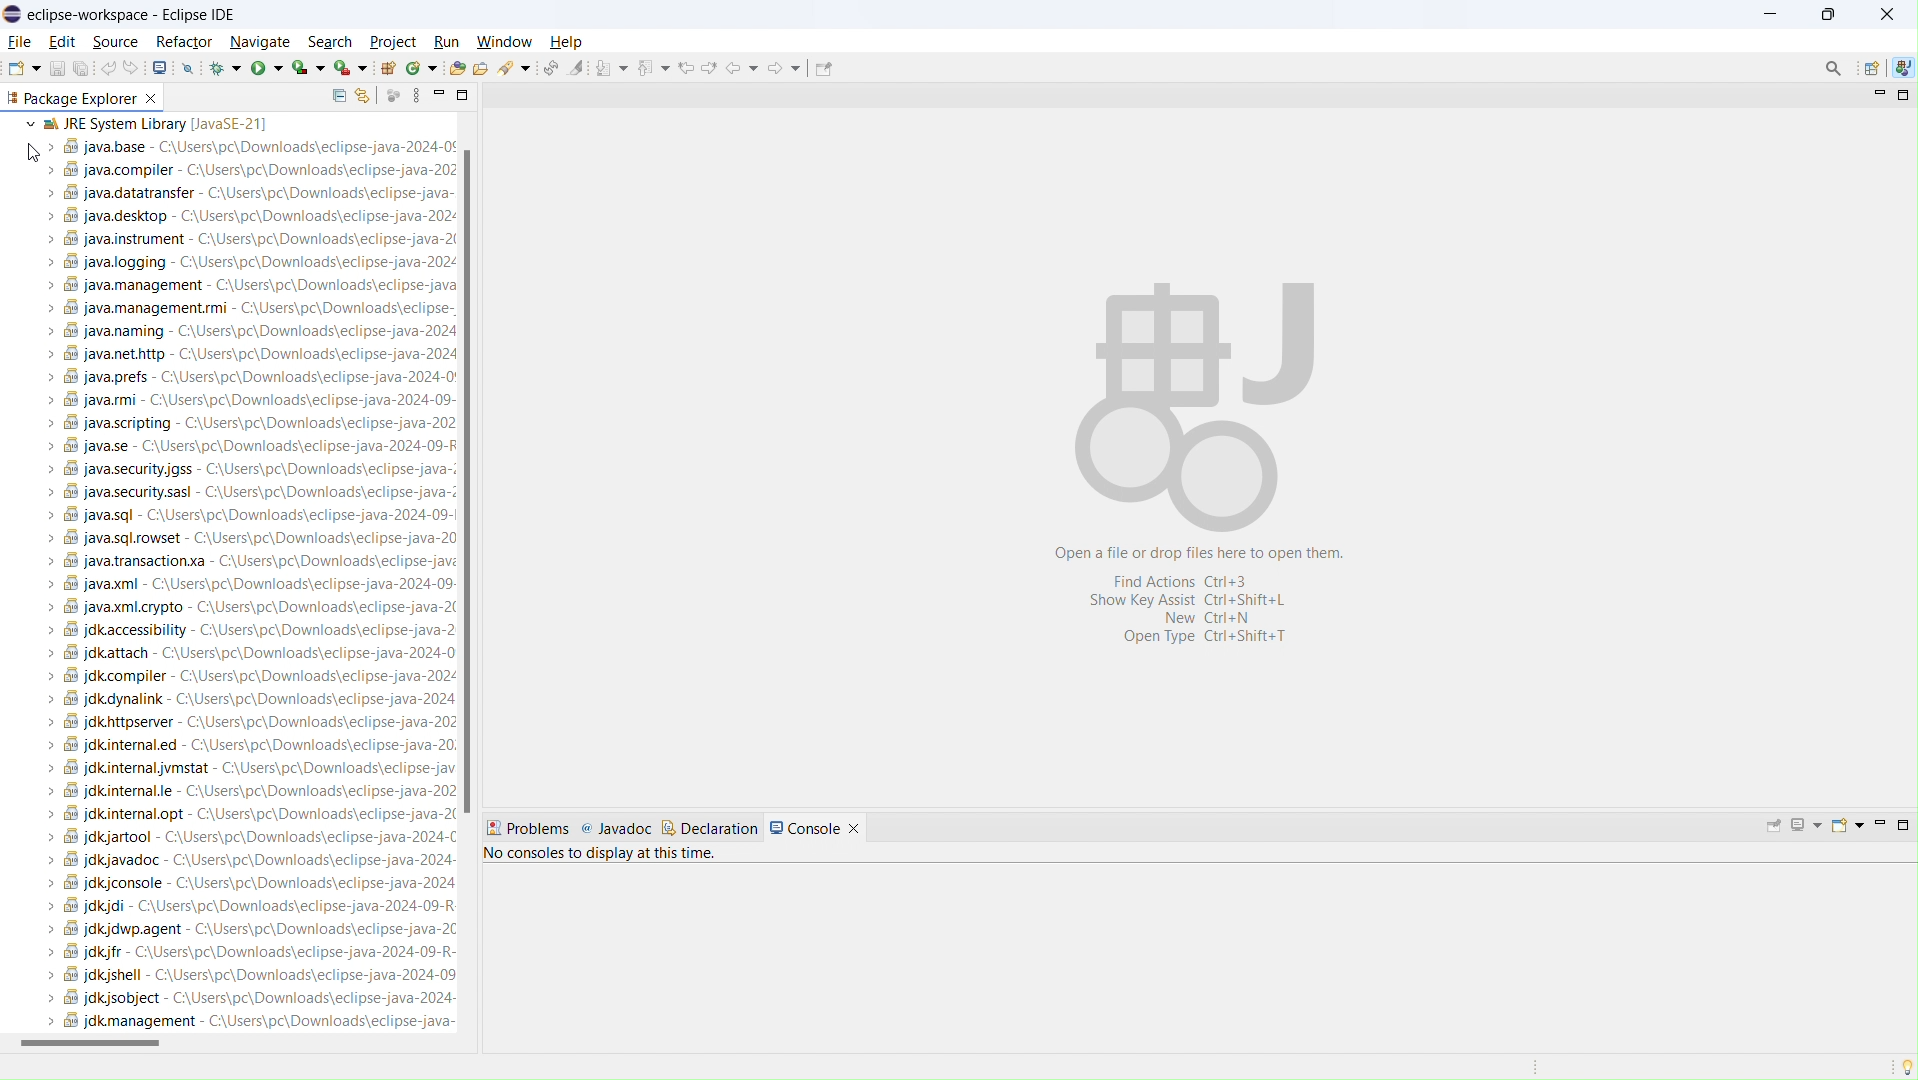 The height and width of the screenshot is (1080, 1918). What do you see at coordinates (459, 67) in the screenshot?
I see `open file` at bounding box center [459, 67].